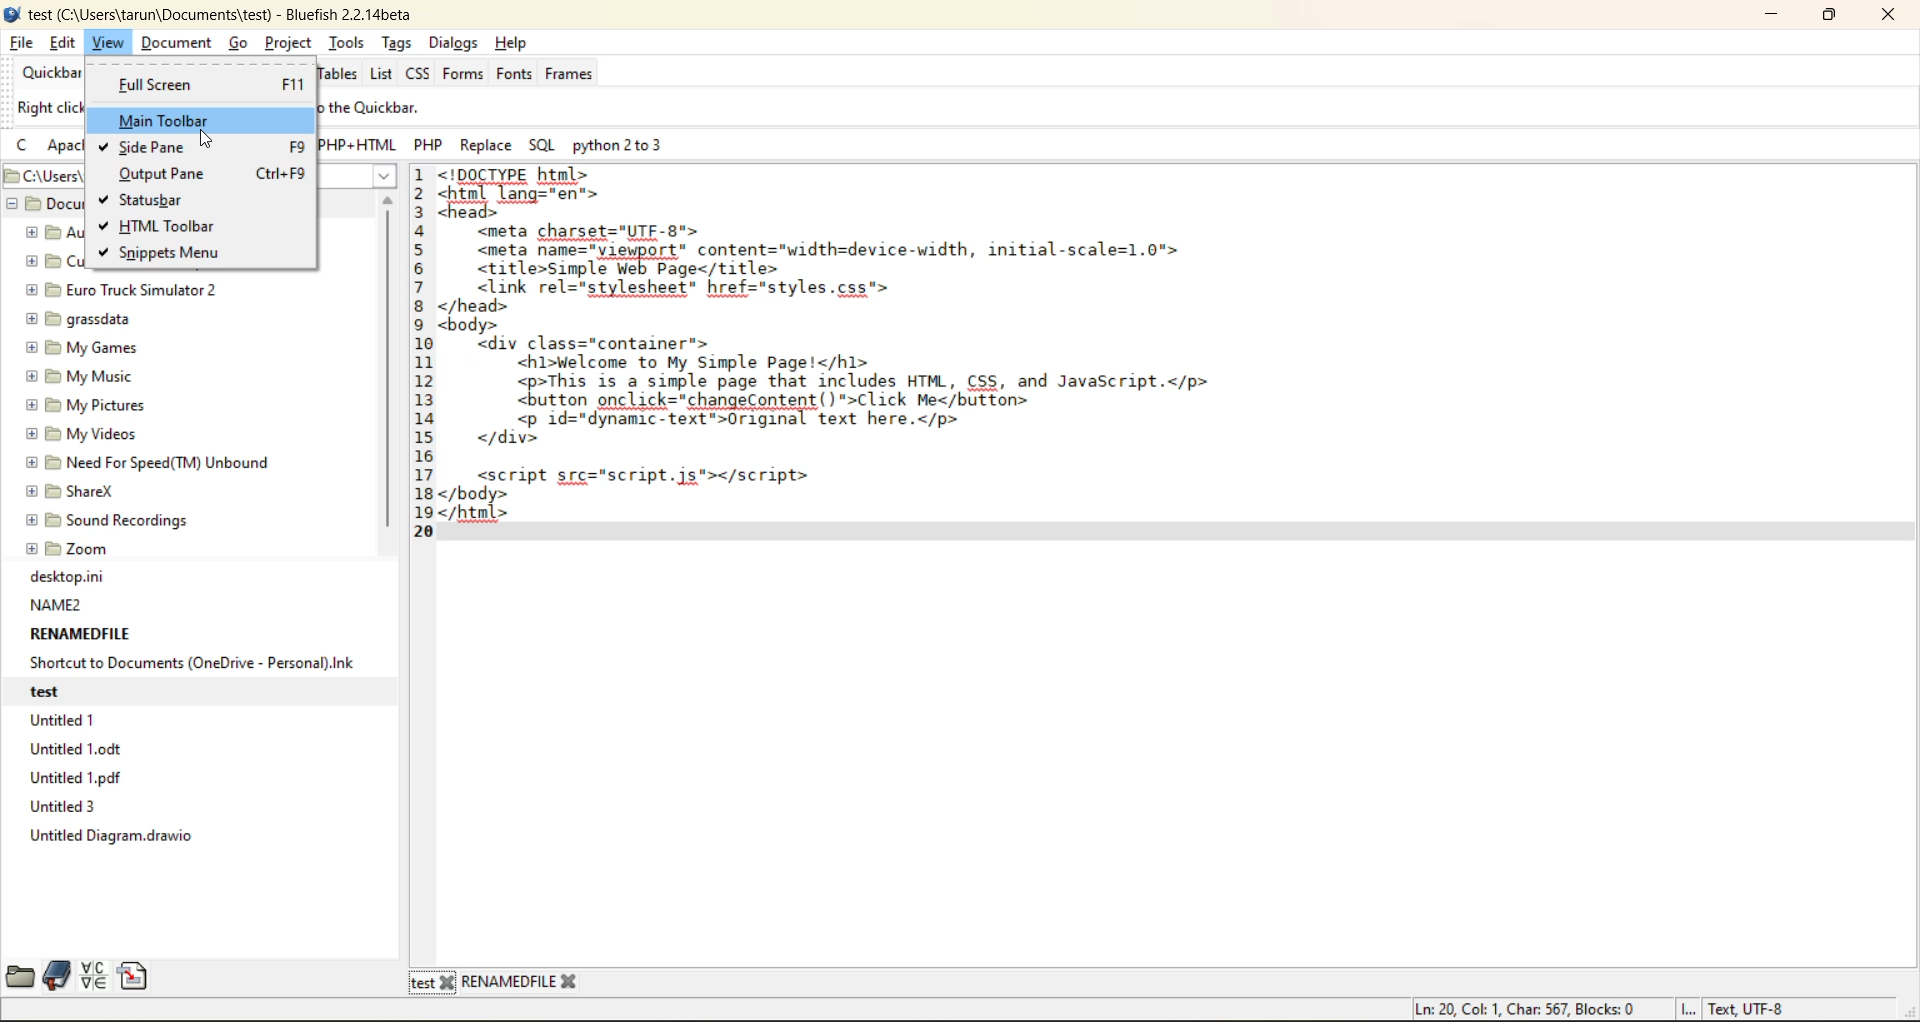  I want to click on minimize, so click(1770, 16).